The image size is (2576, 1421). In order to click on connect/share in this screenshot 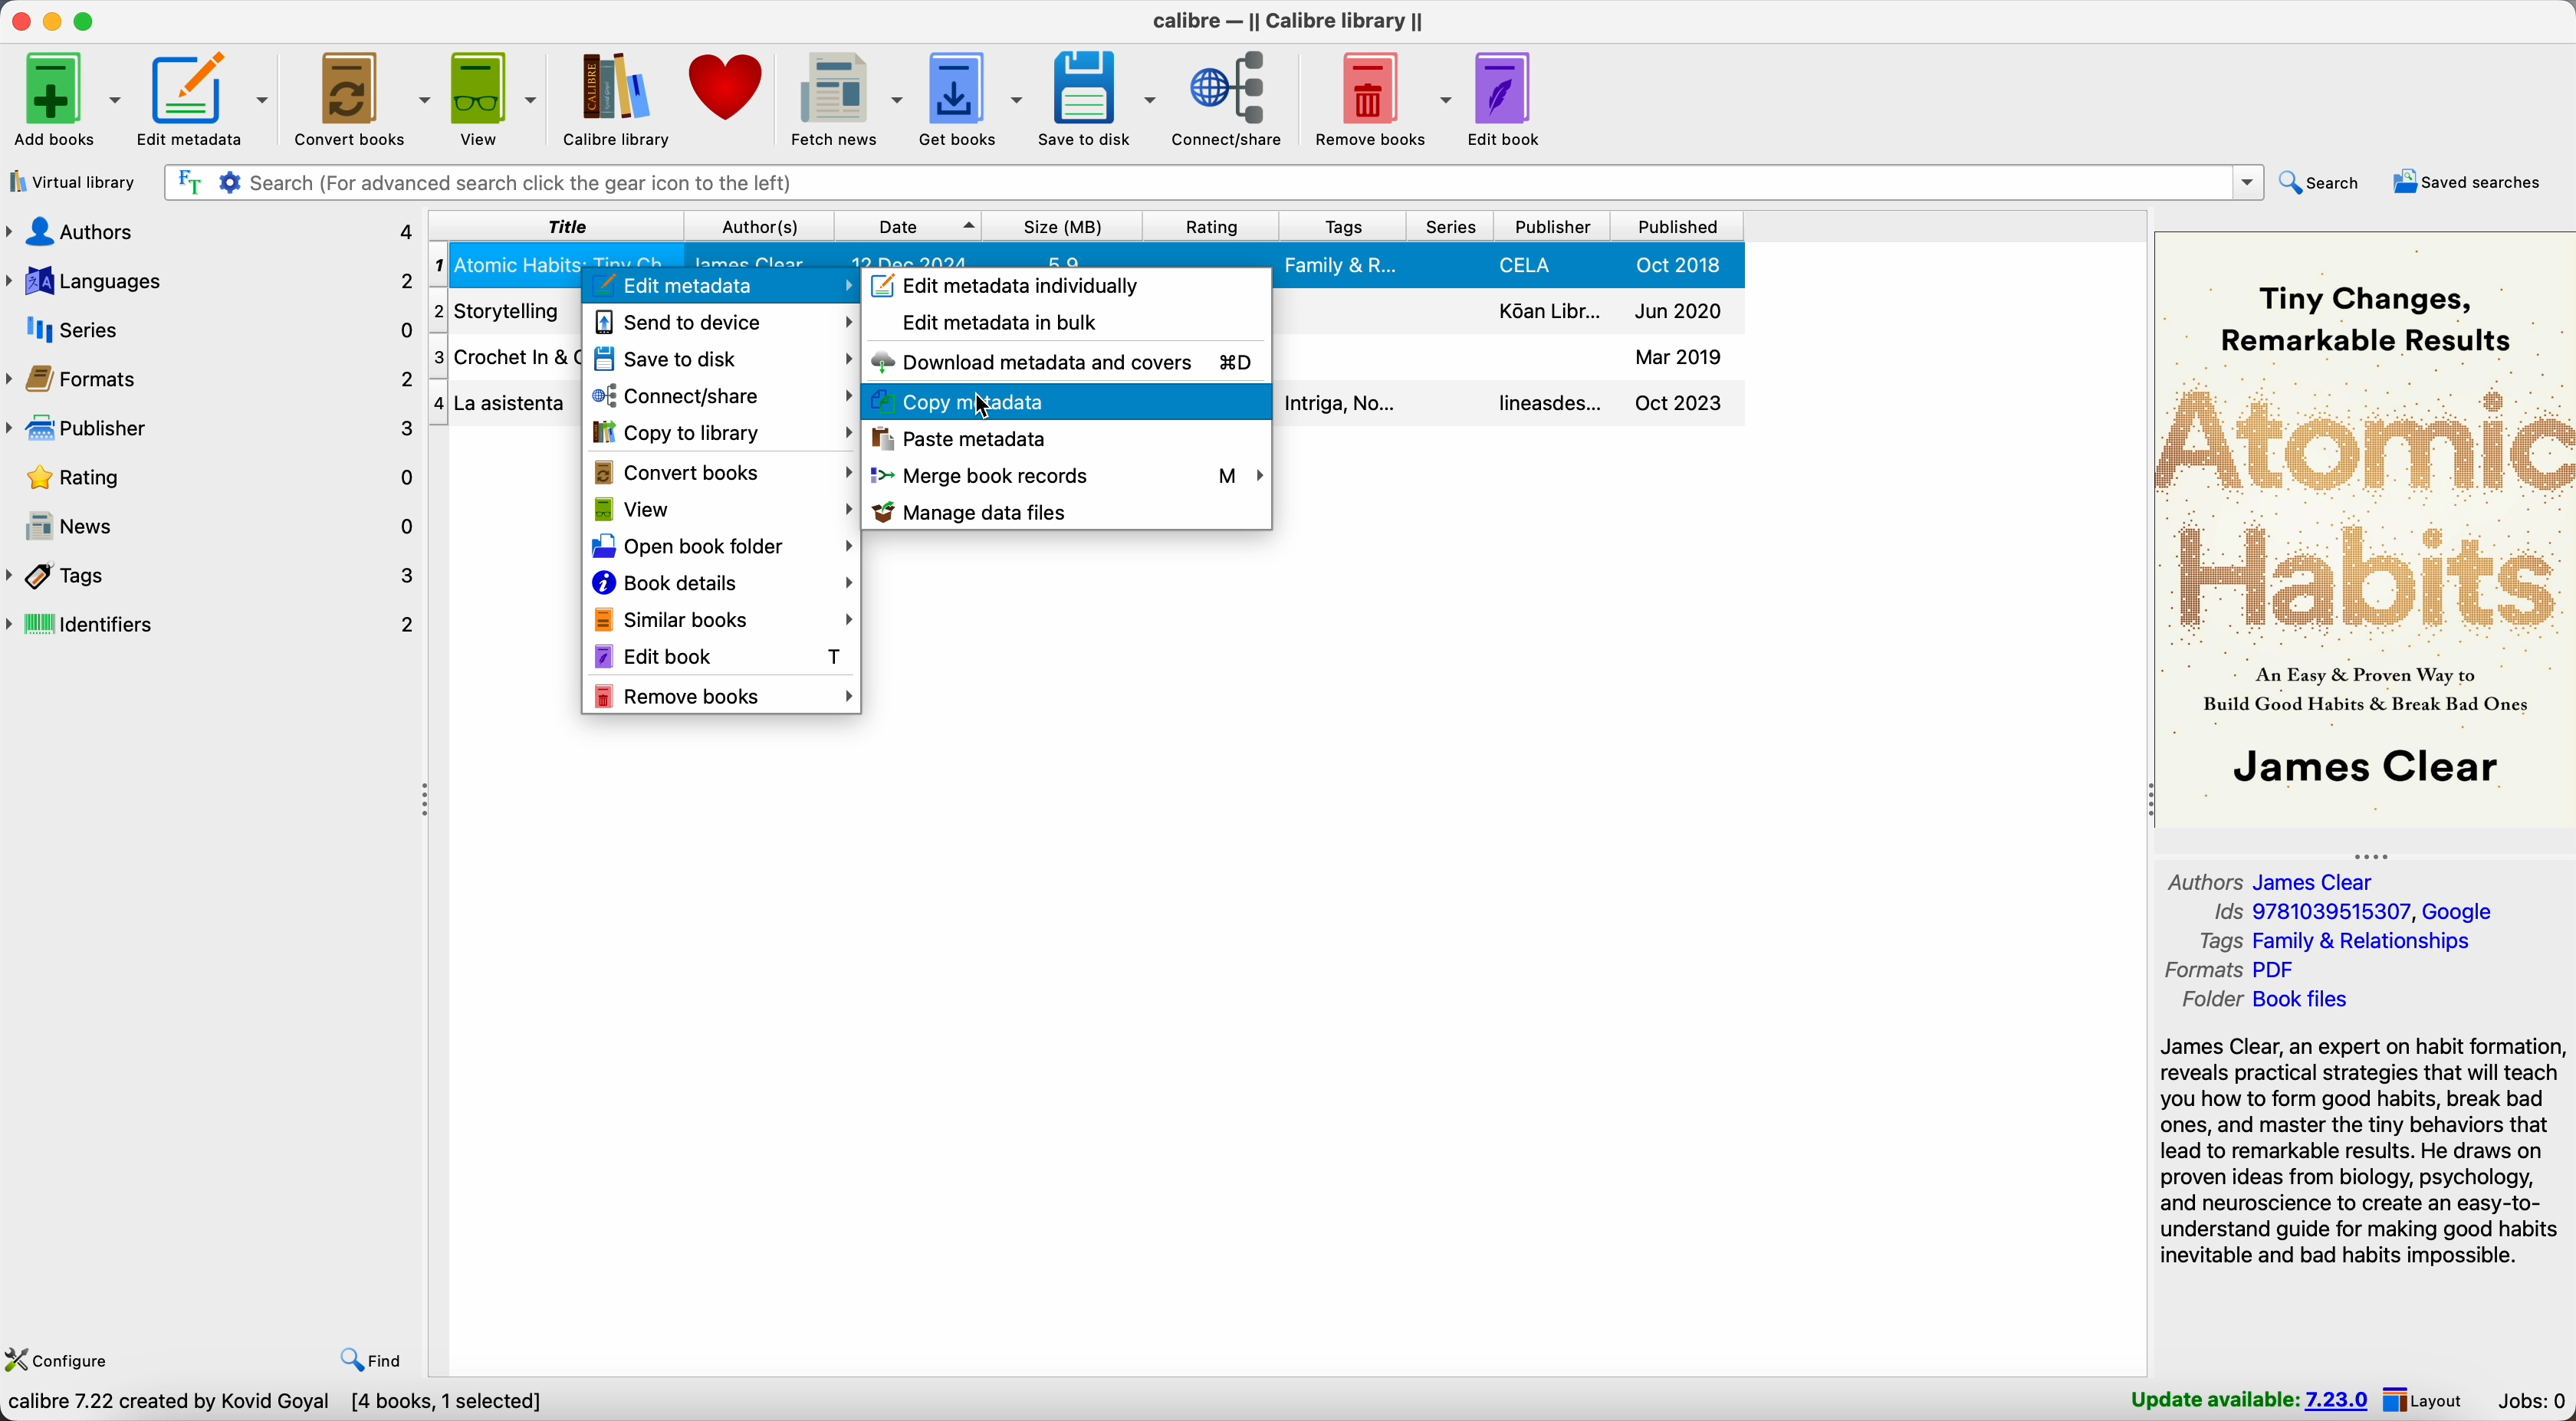, I will do `click(1231, 102)`.